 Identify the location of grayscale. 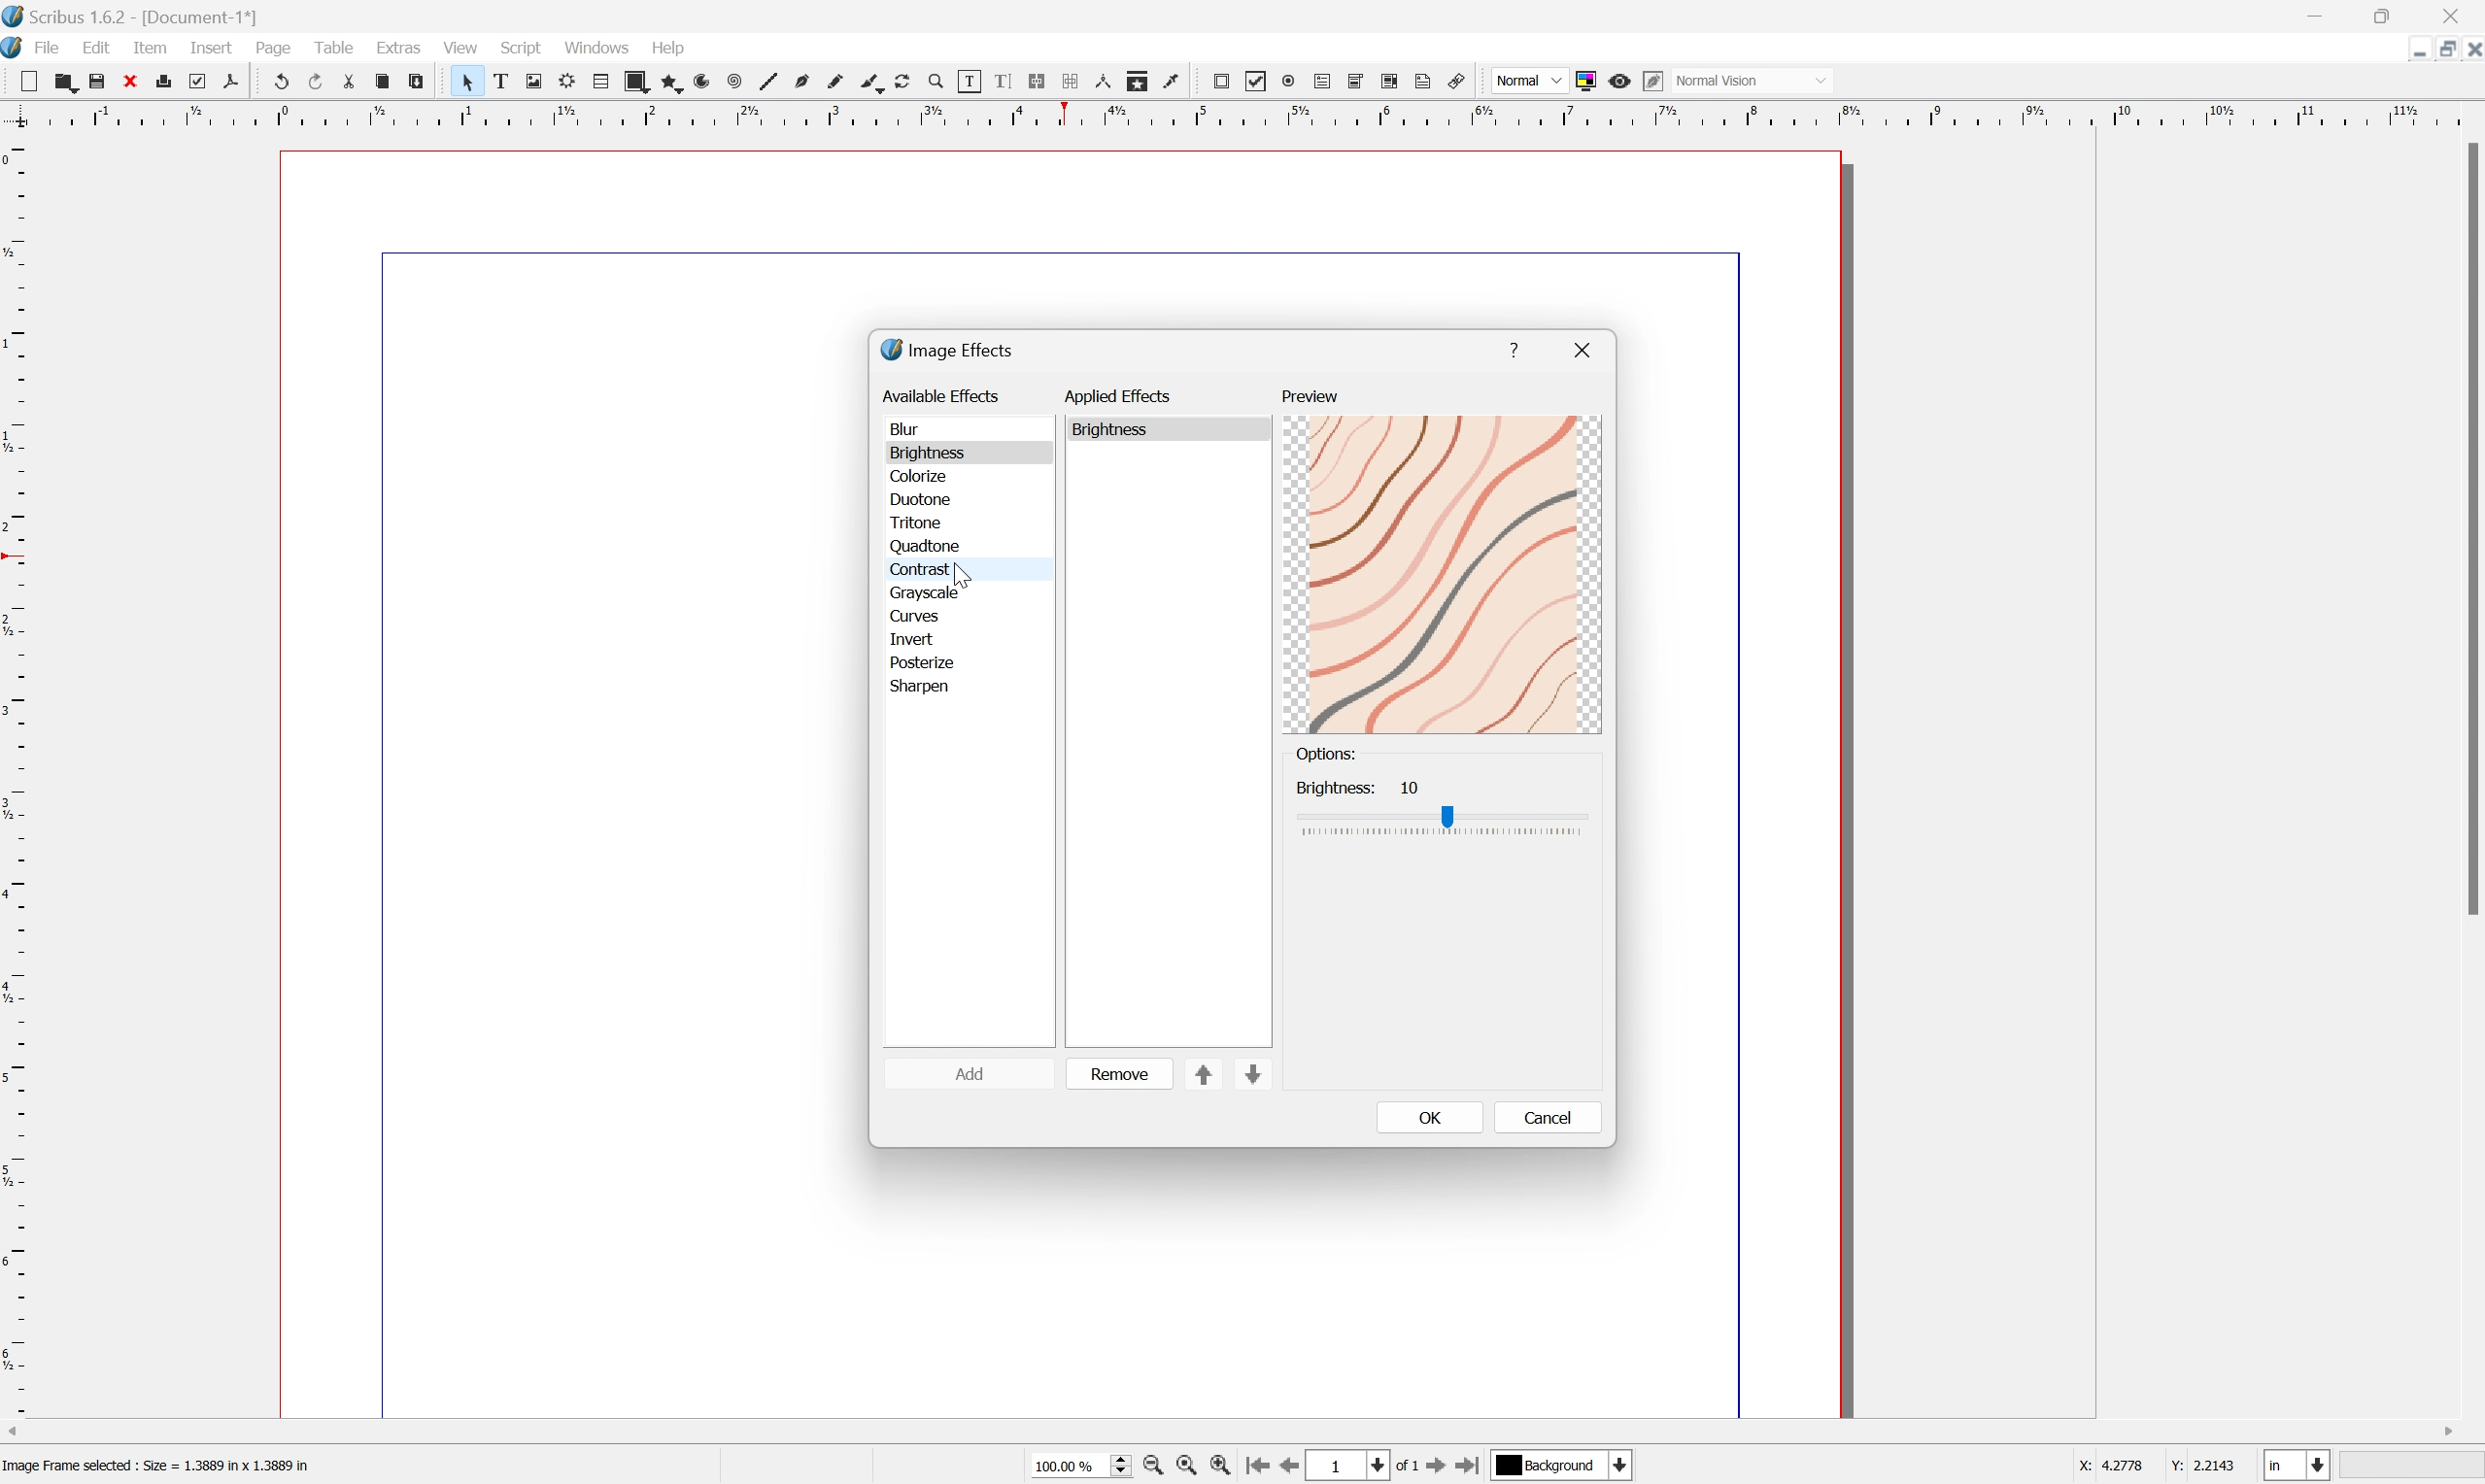
(926, 591).